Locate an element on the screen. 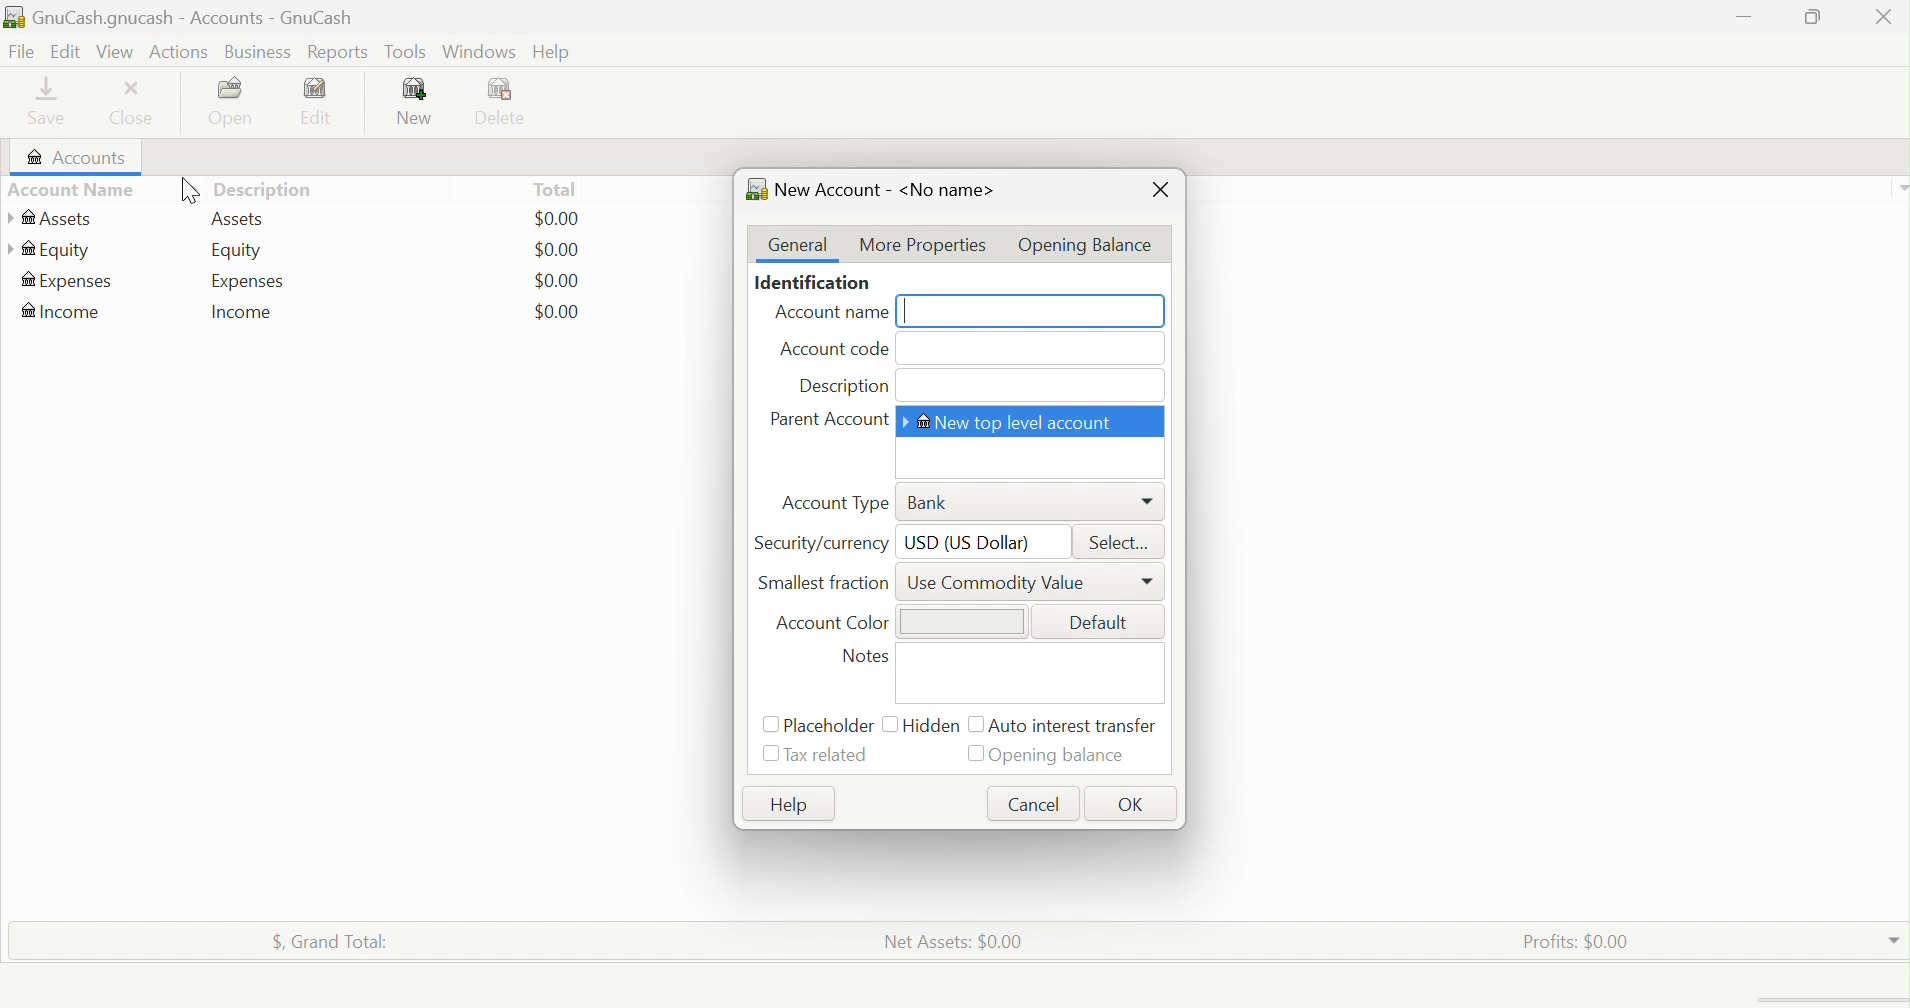 This screenshot has width=1910, height=1008. Typing Cursor is located at coordinates (910, 313).